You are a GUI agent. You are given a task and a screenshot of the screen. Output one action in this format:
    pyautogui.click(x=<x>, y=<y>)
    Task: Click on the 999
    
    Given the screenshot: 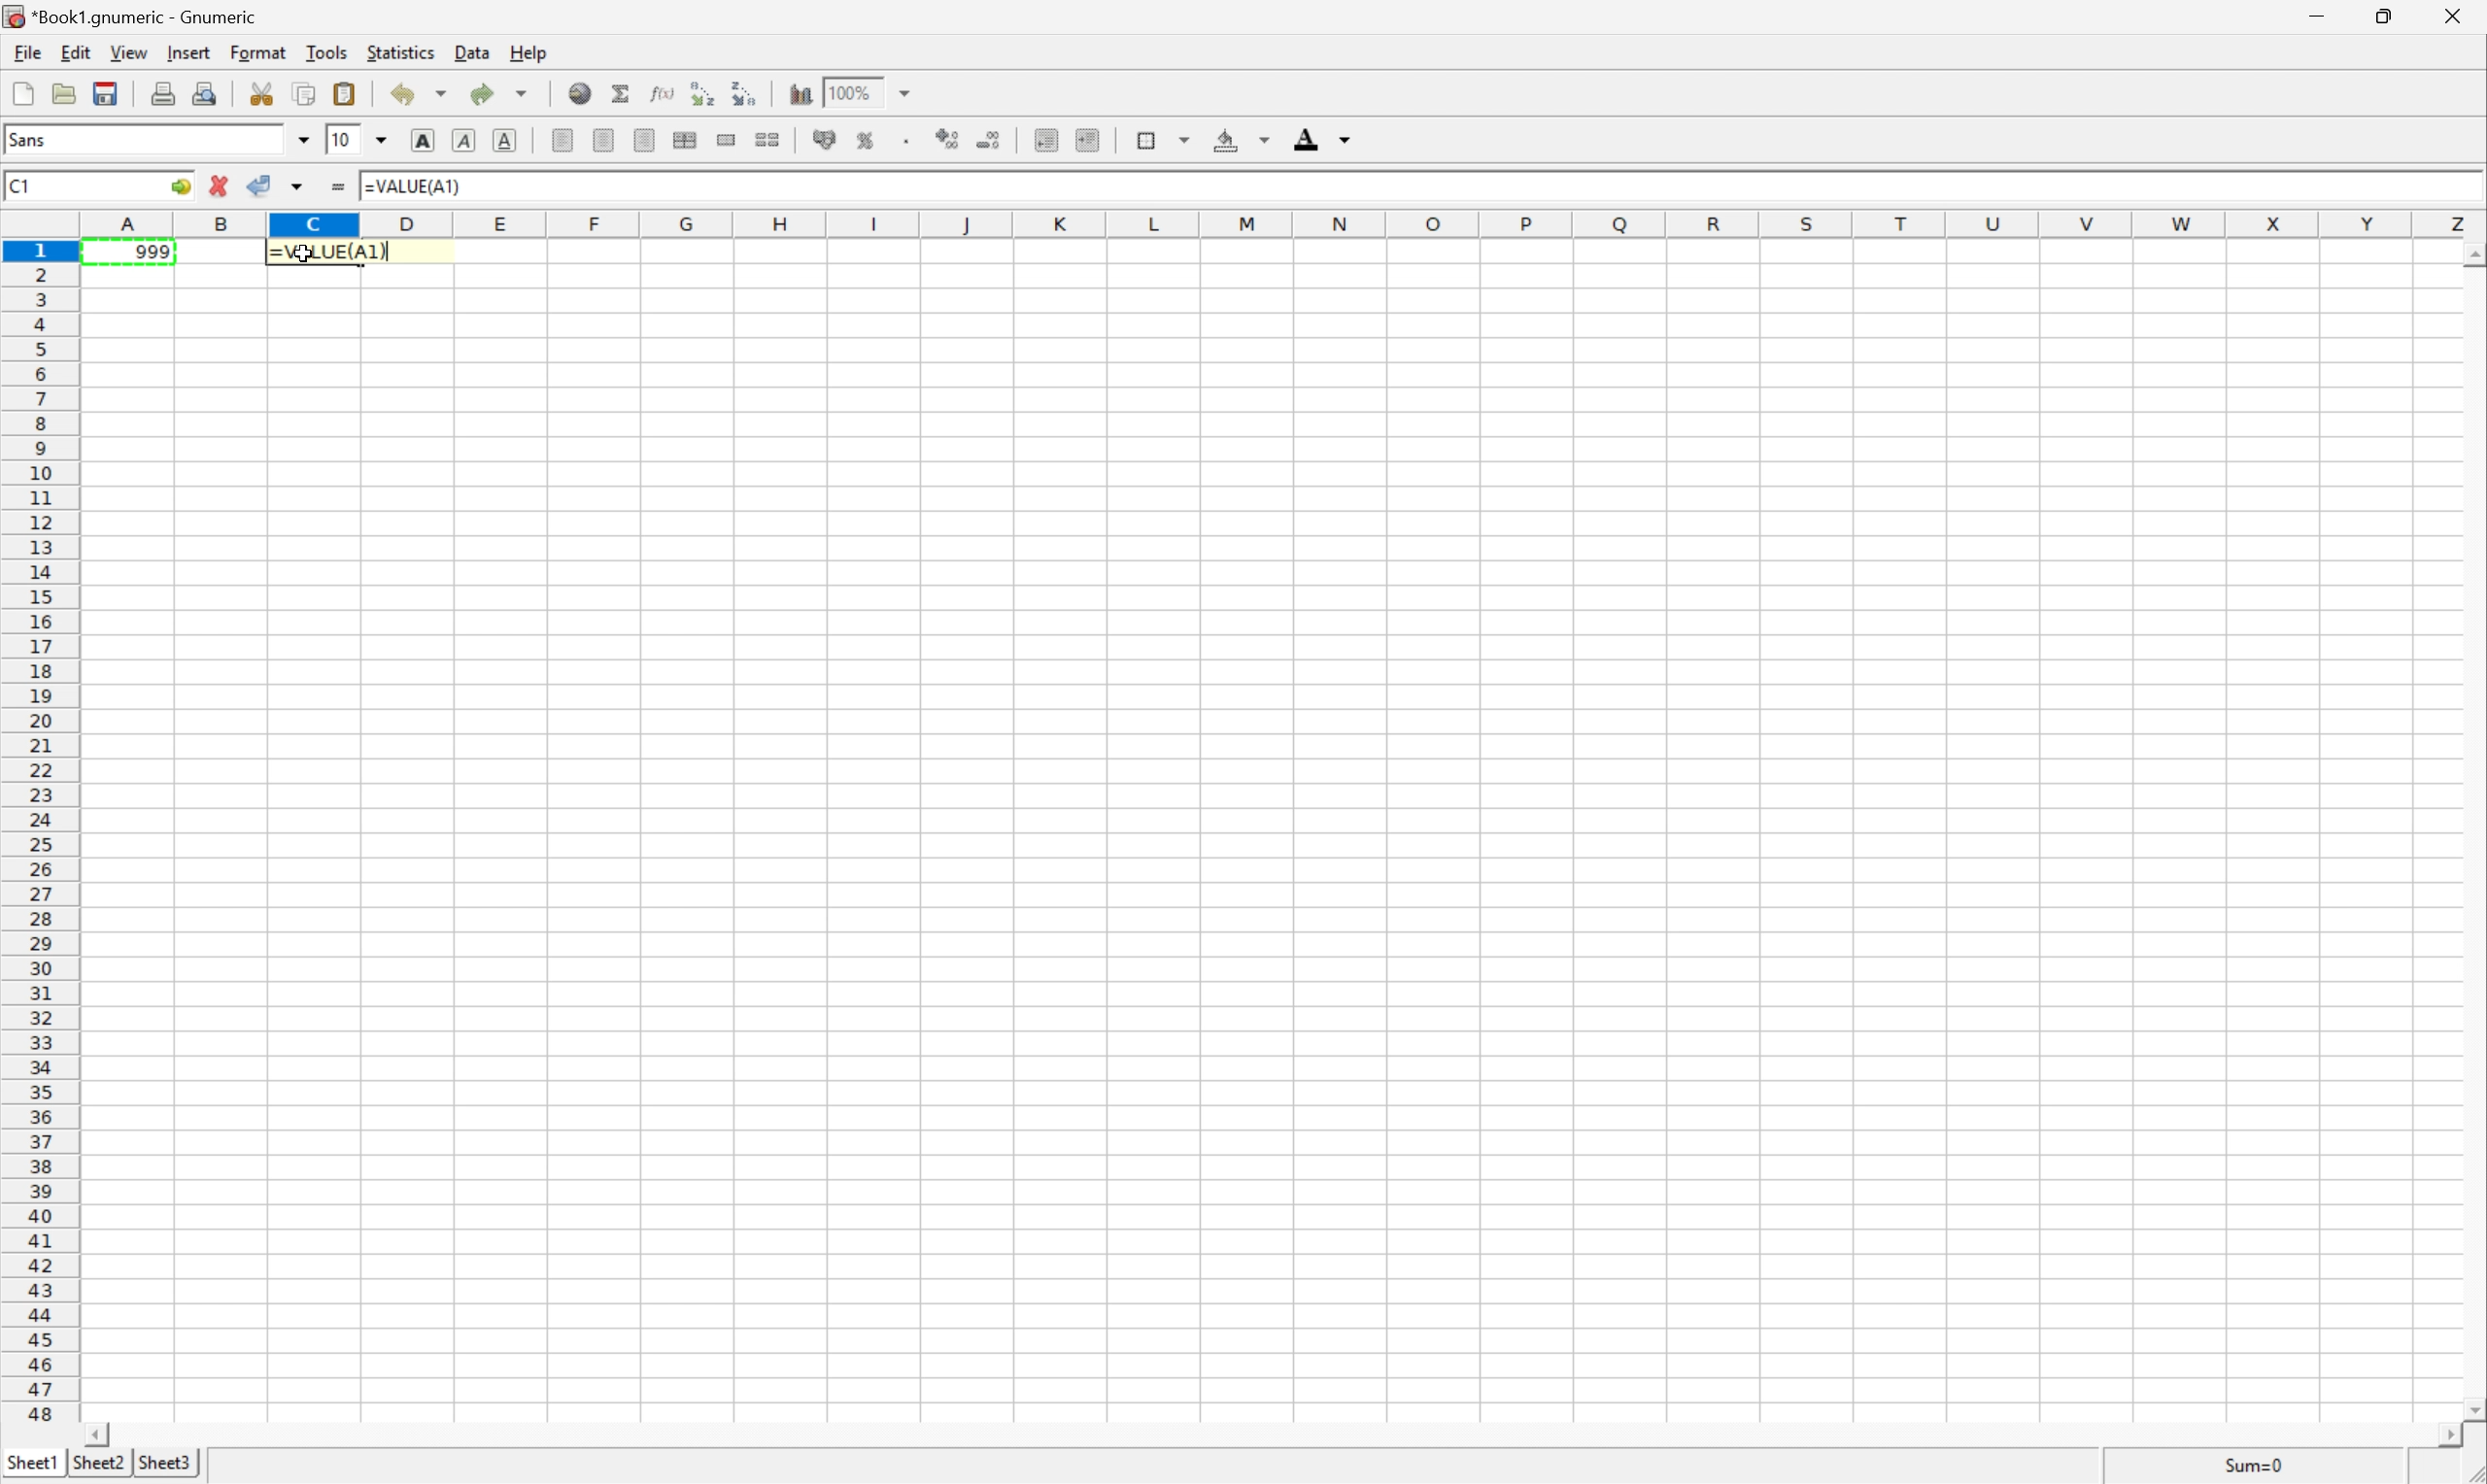 What is the action you would take?
    pyautogui.click(x=135, y=252)
    